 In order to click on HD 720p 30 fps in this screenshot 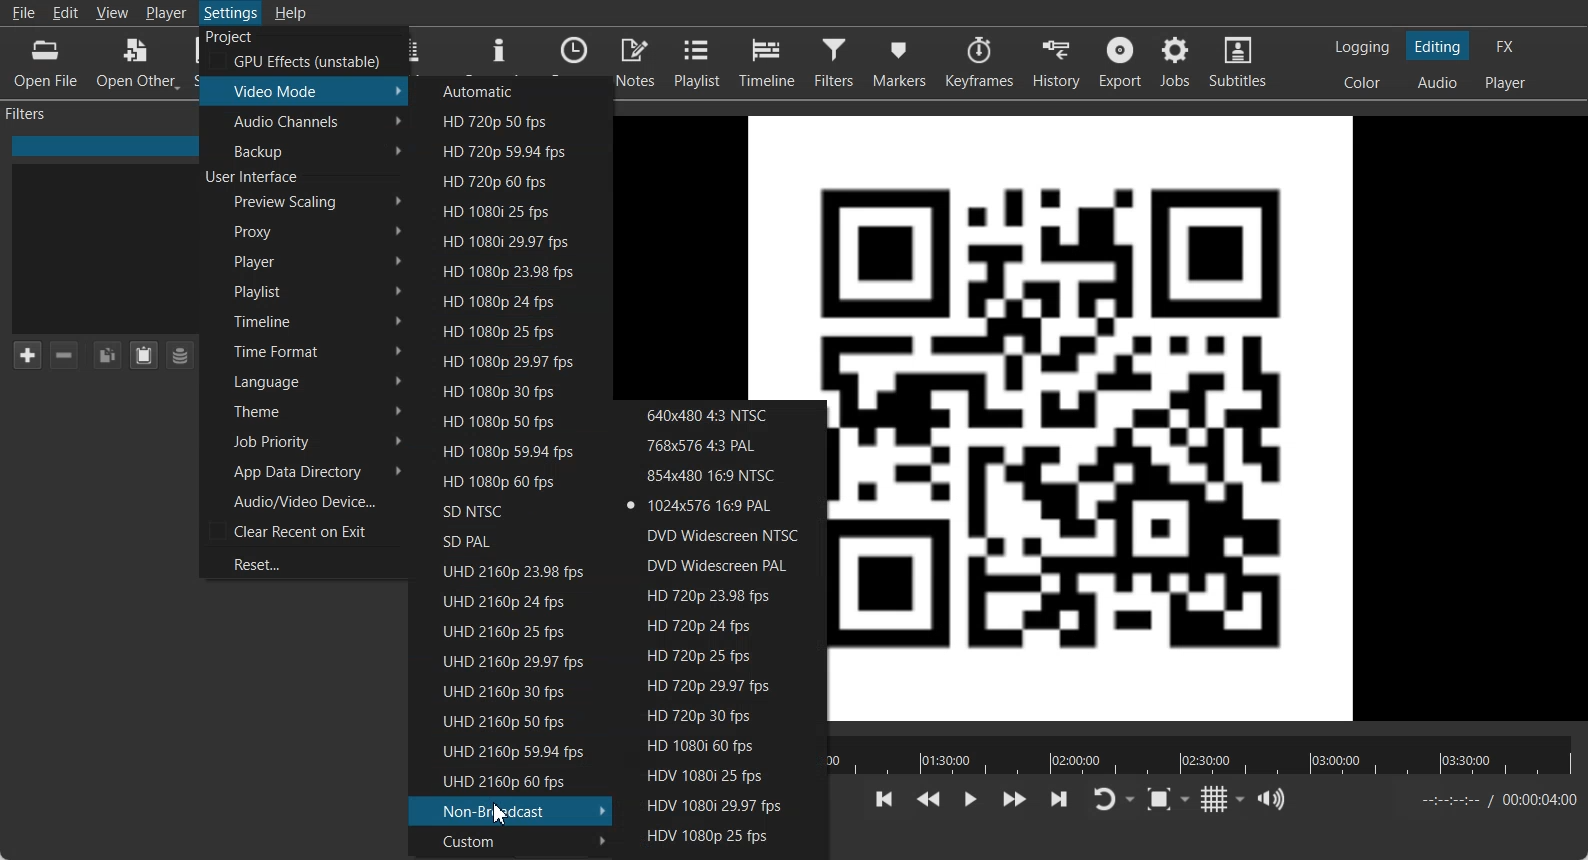, I will do `click(720, 718)`.